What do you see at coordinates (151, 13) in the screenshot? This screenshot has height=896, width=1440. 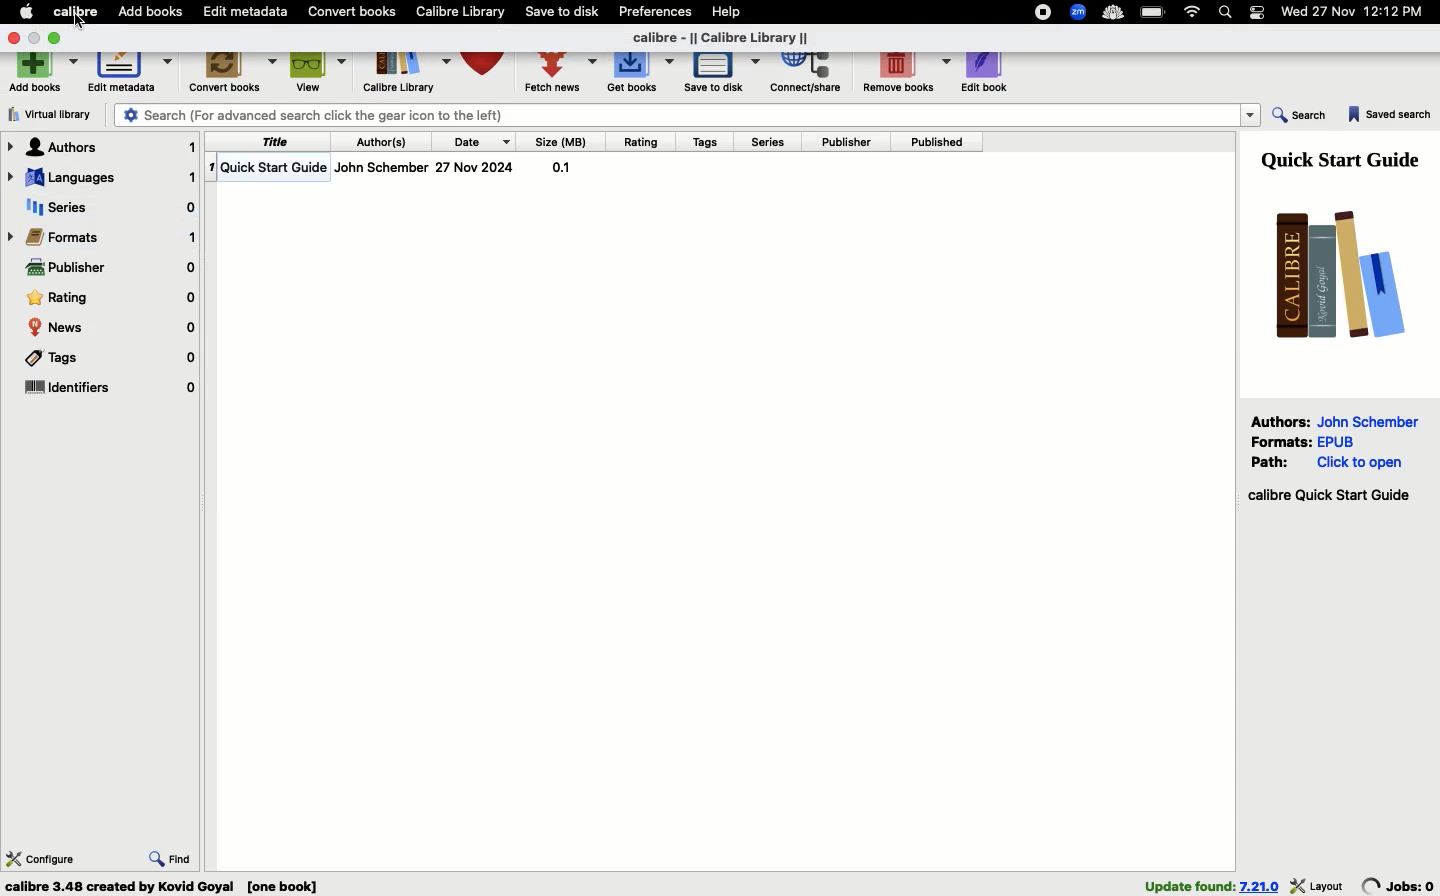 I see `Add books` at bounding box center [151, 13].